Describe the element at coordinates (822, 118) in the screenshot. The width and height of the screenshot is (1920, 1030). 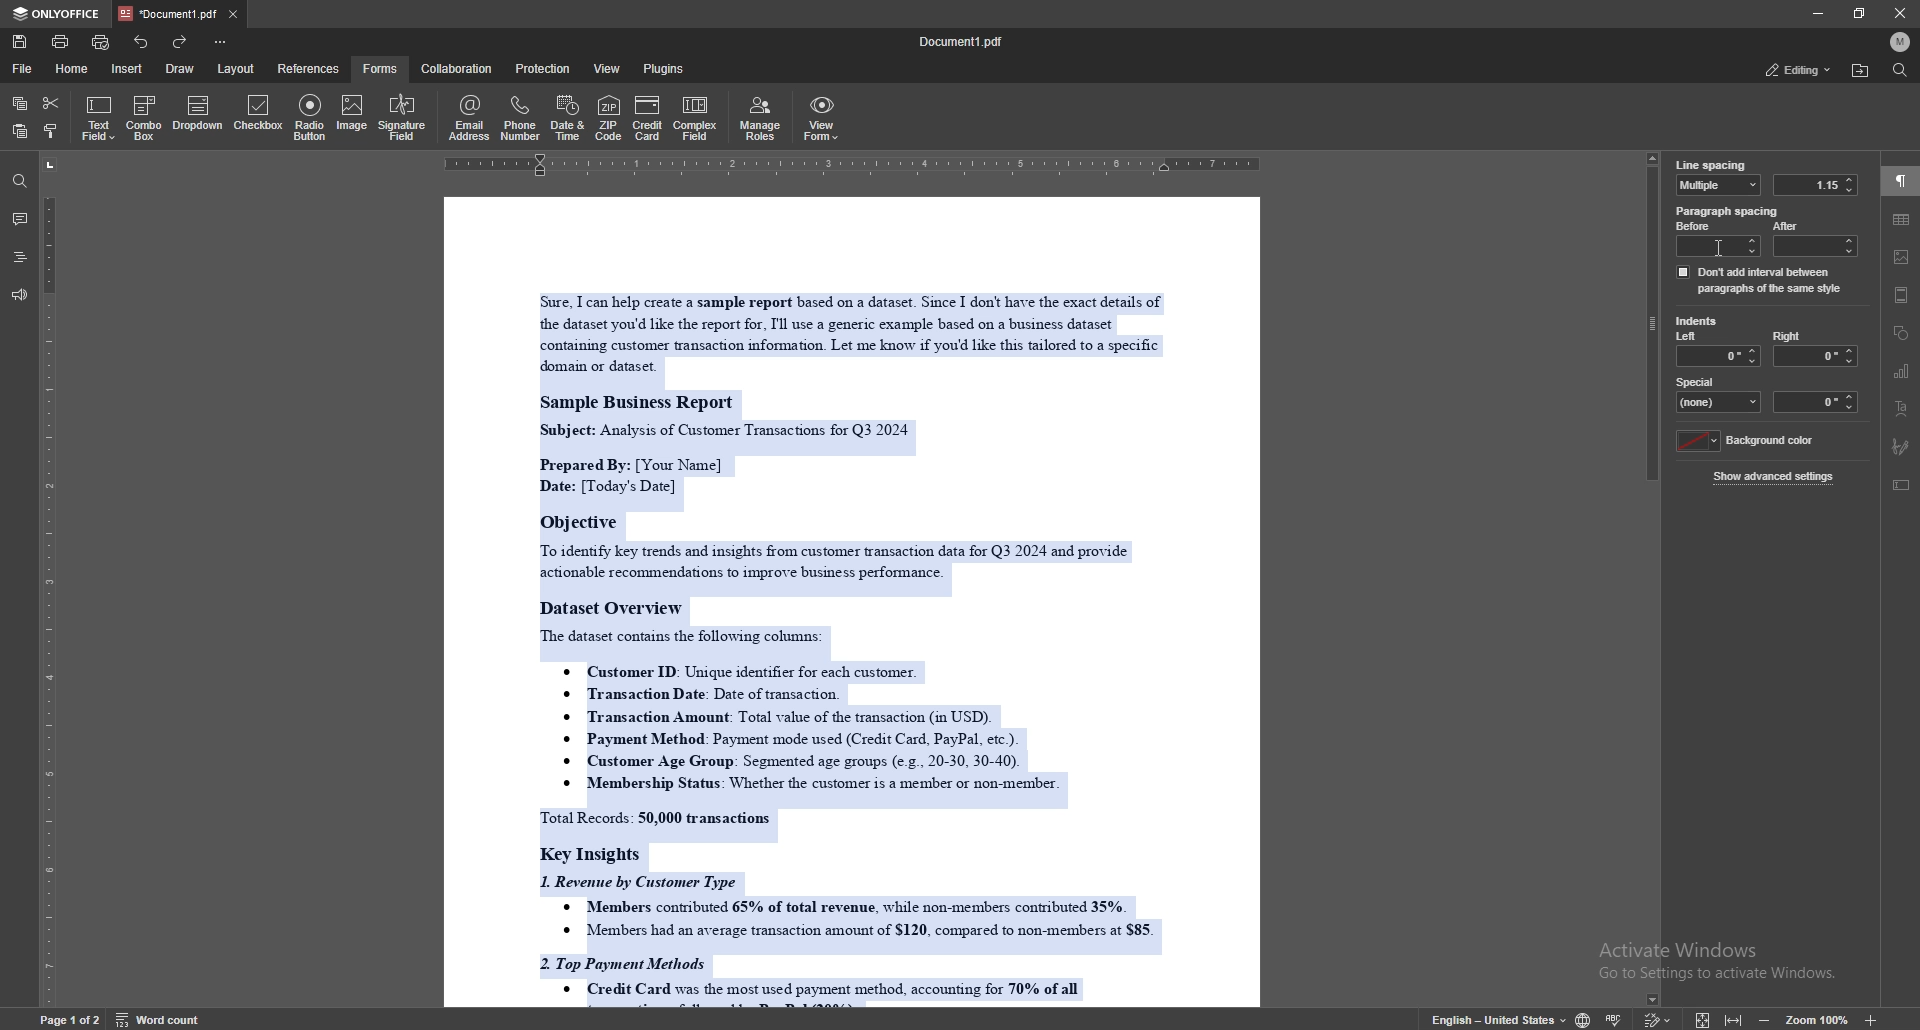
I see `view form` at that location.